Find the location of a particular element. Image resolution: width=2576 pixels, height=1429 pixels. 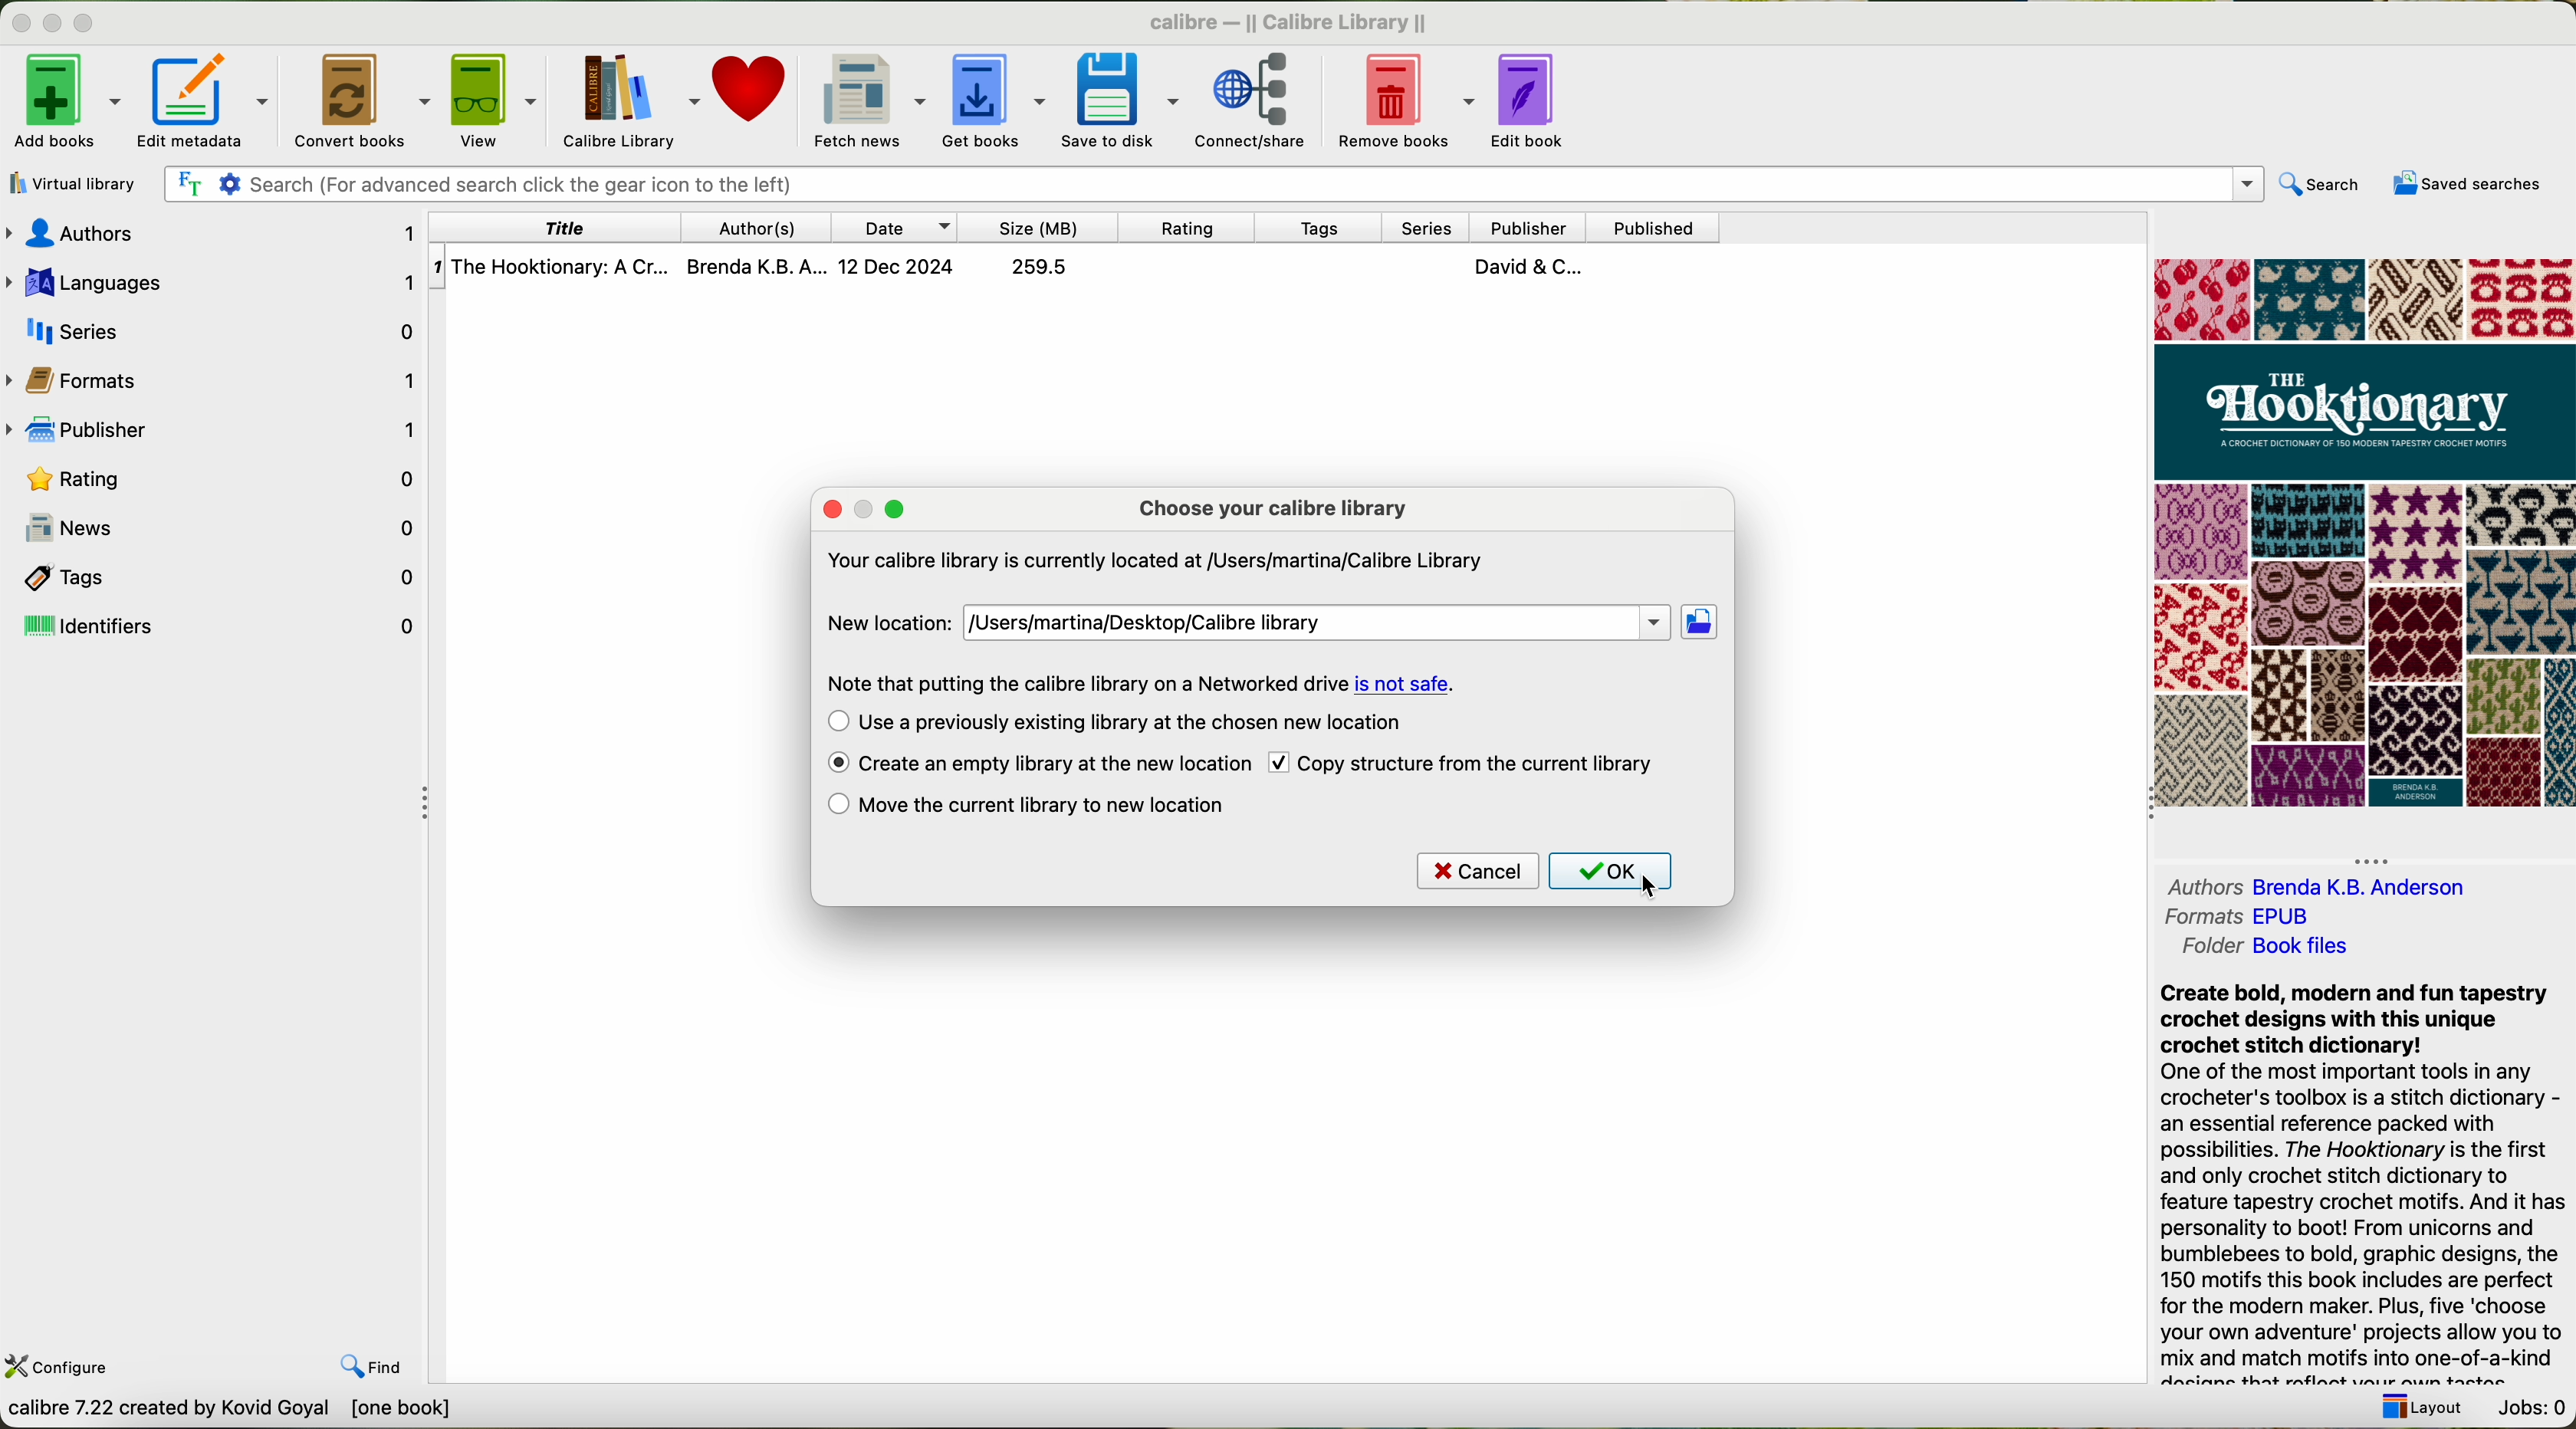

rating is located at coordinates (1194, 227).